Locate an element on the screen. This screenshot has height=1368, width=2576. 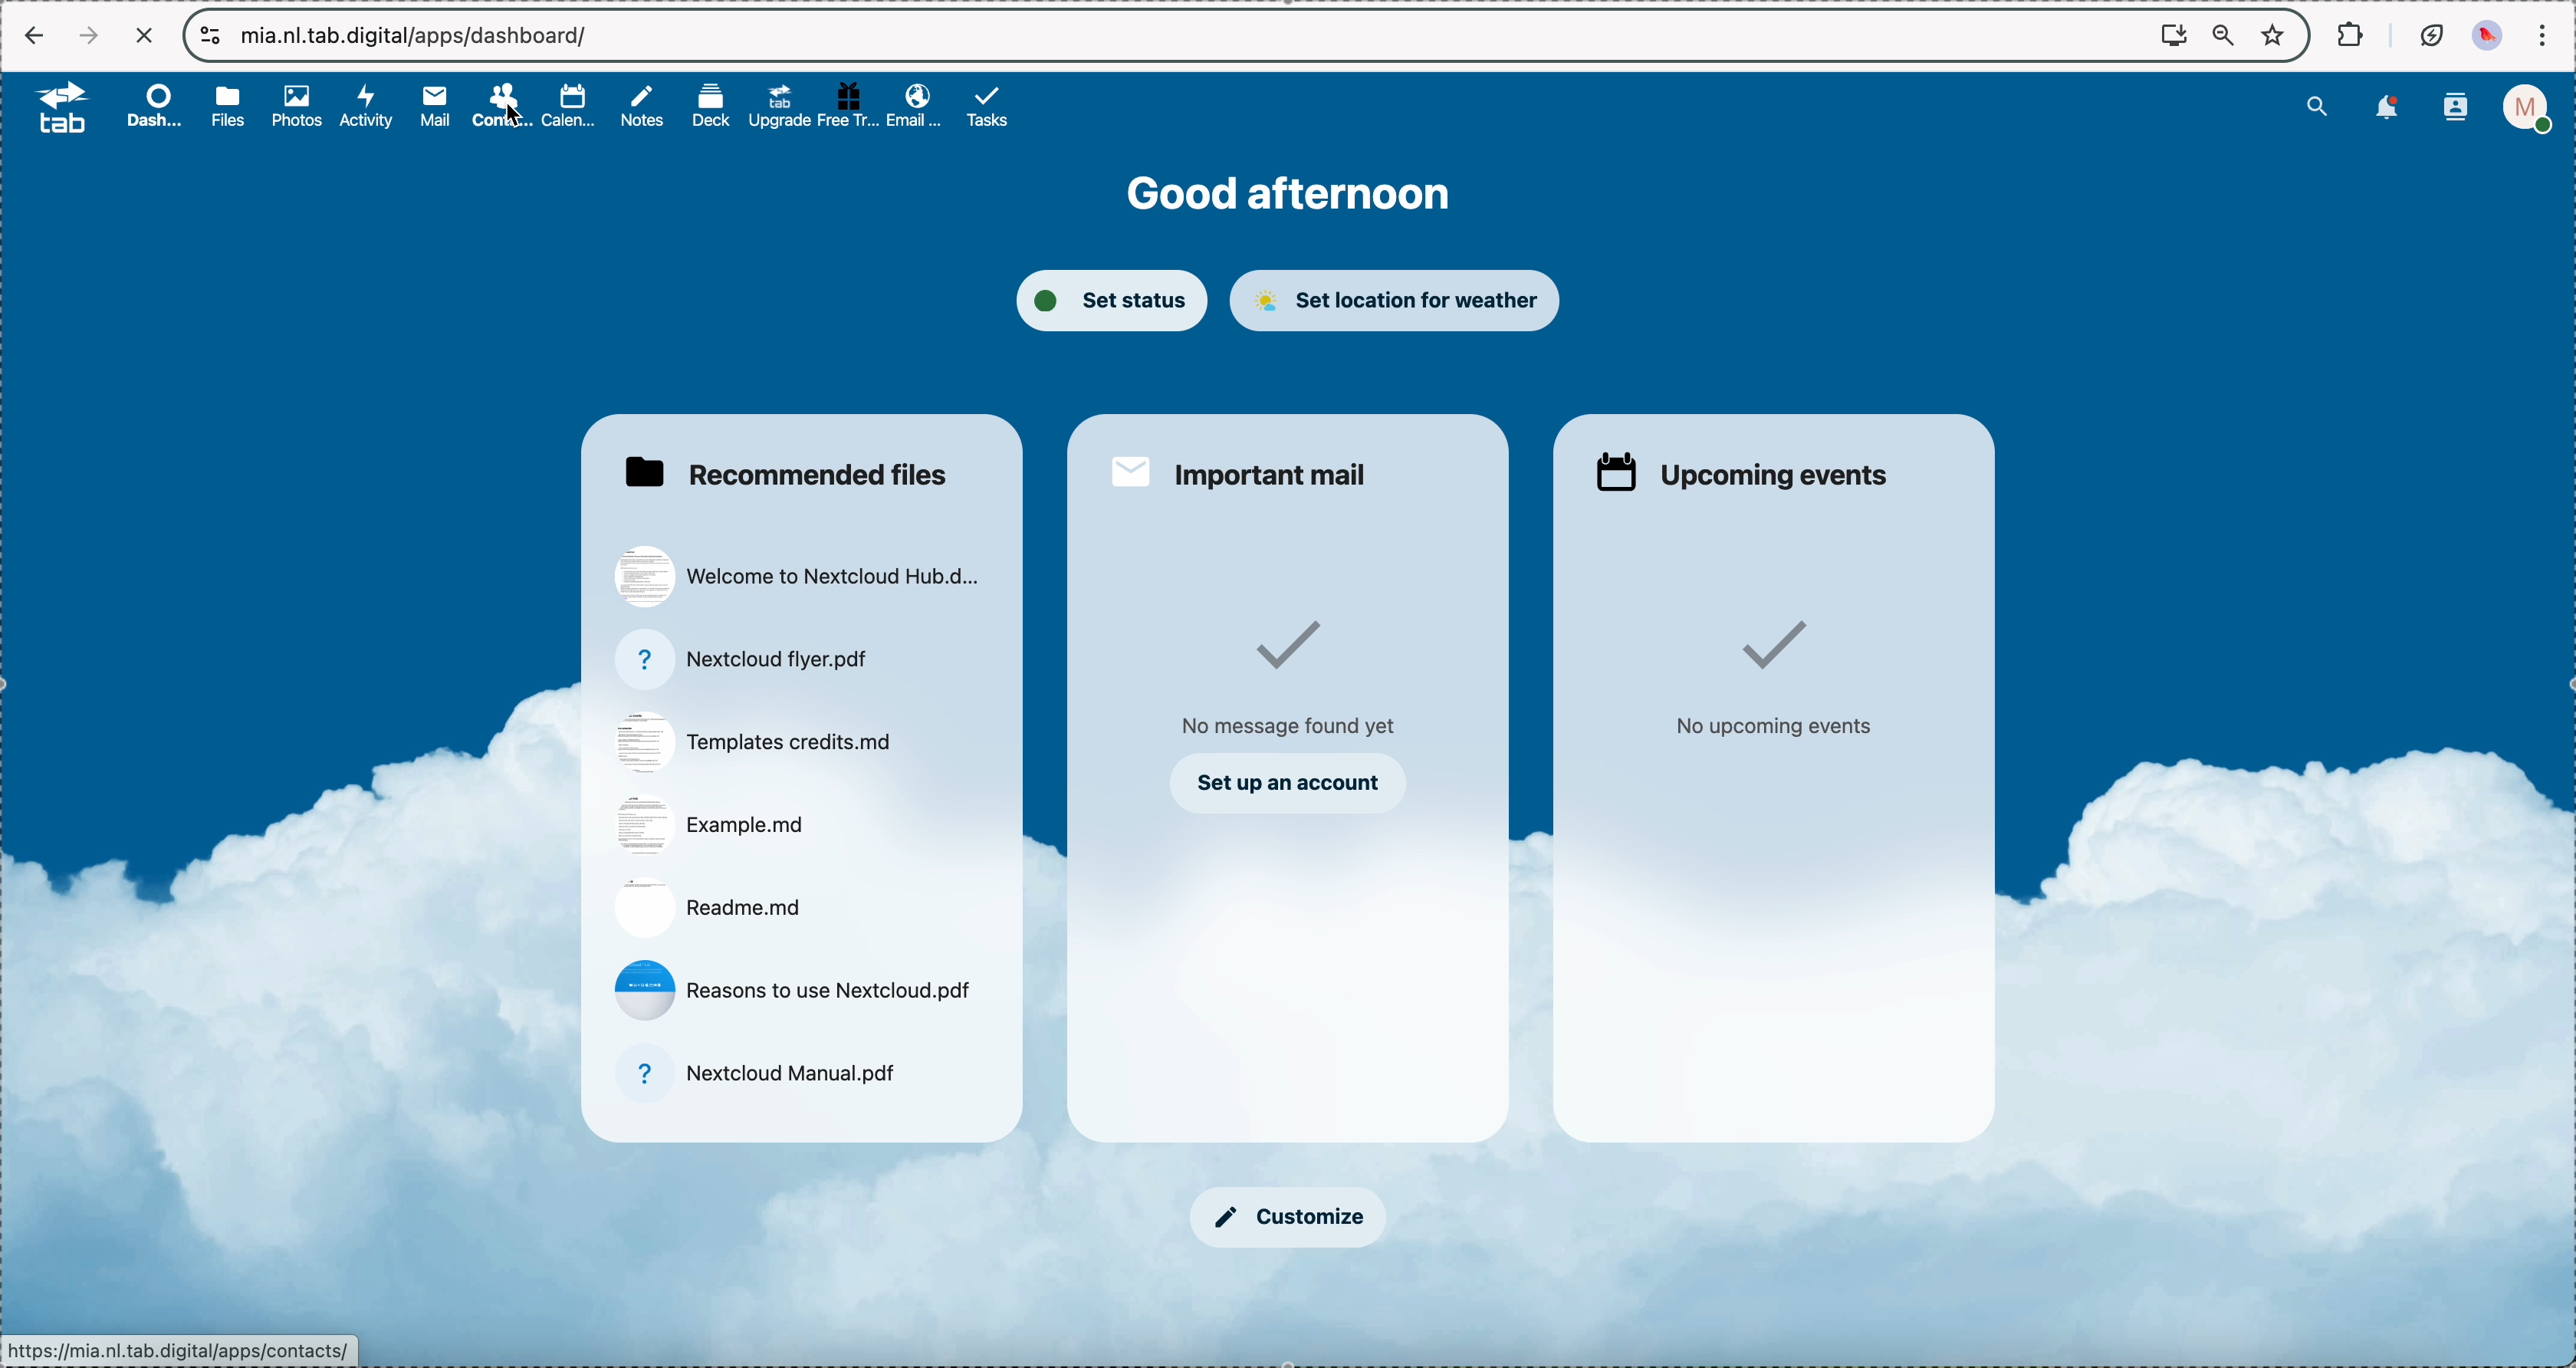
logo is located at coordinates (50, 108).